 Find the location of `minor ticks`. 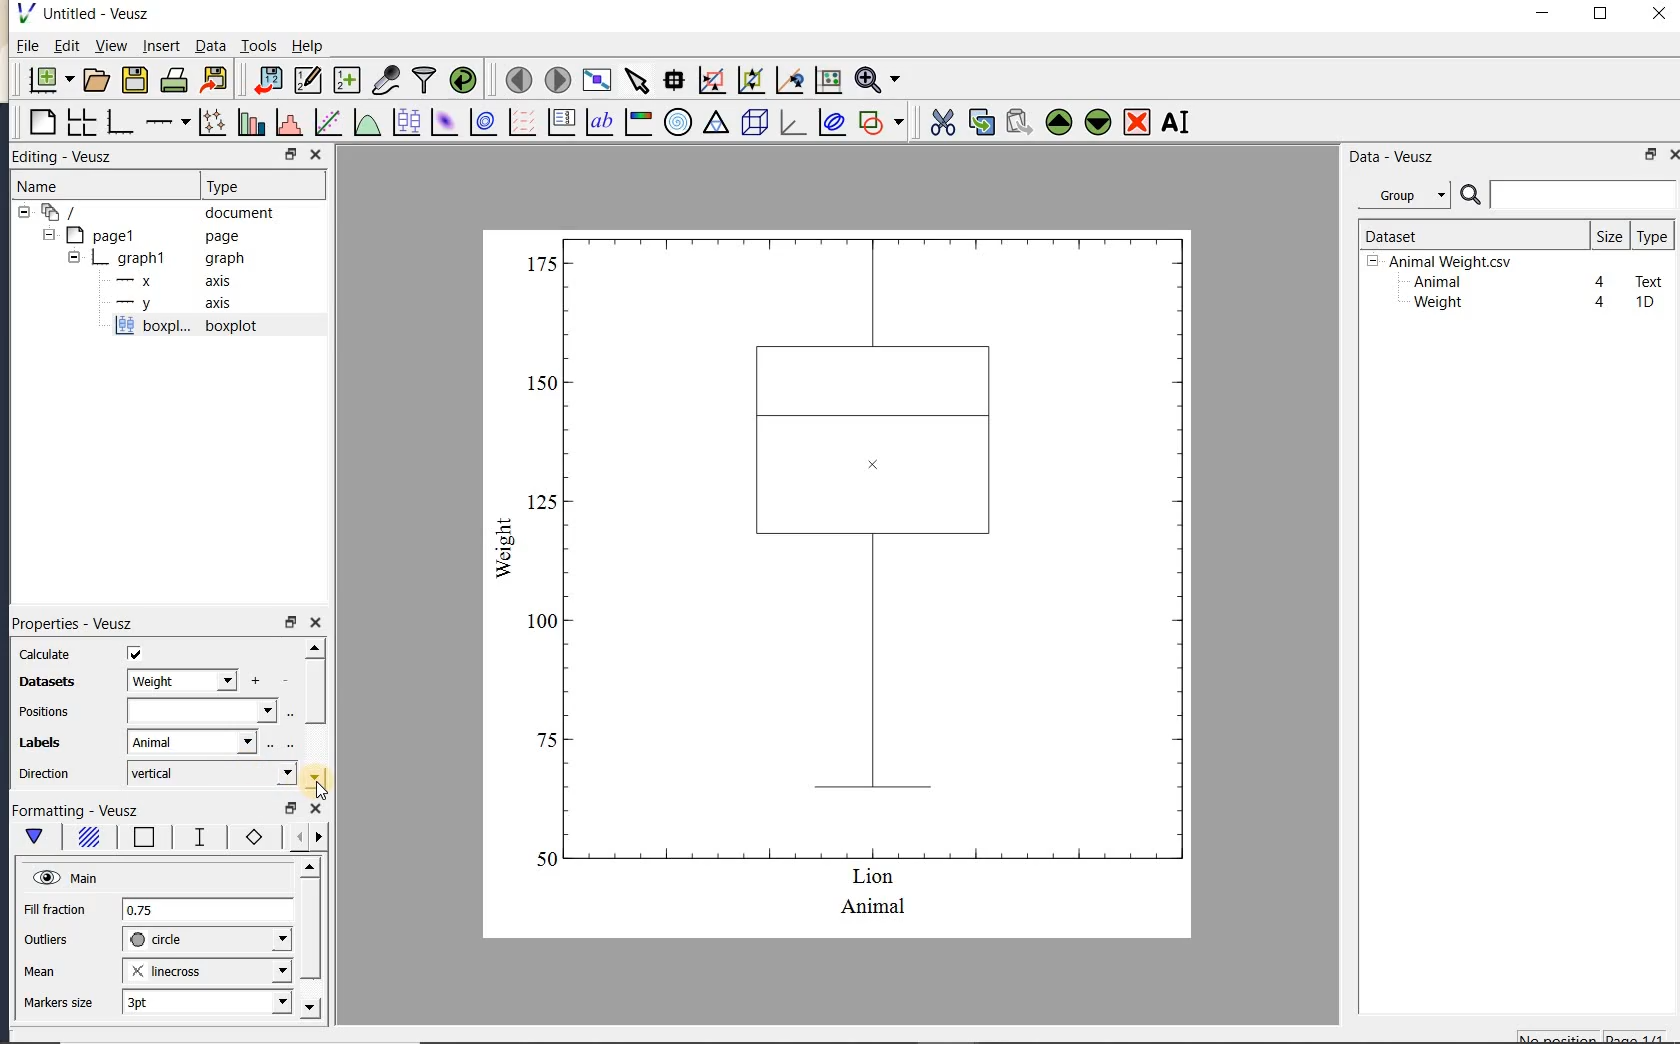

minor ticks is located at coordinates (302, 837).